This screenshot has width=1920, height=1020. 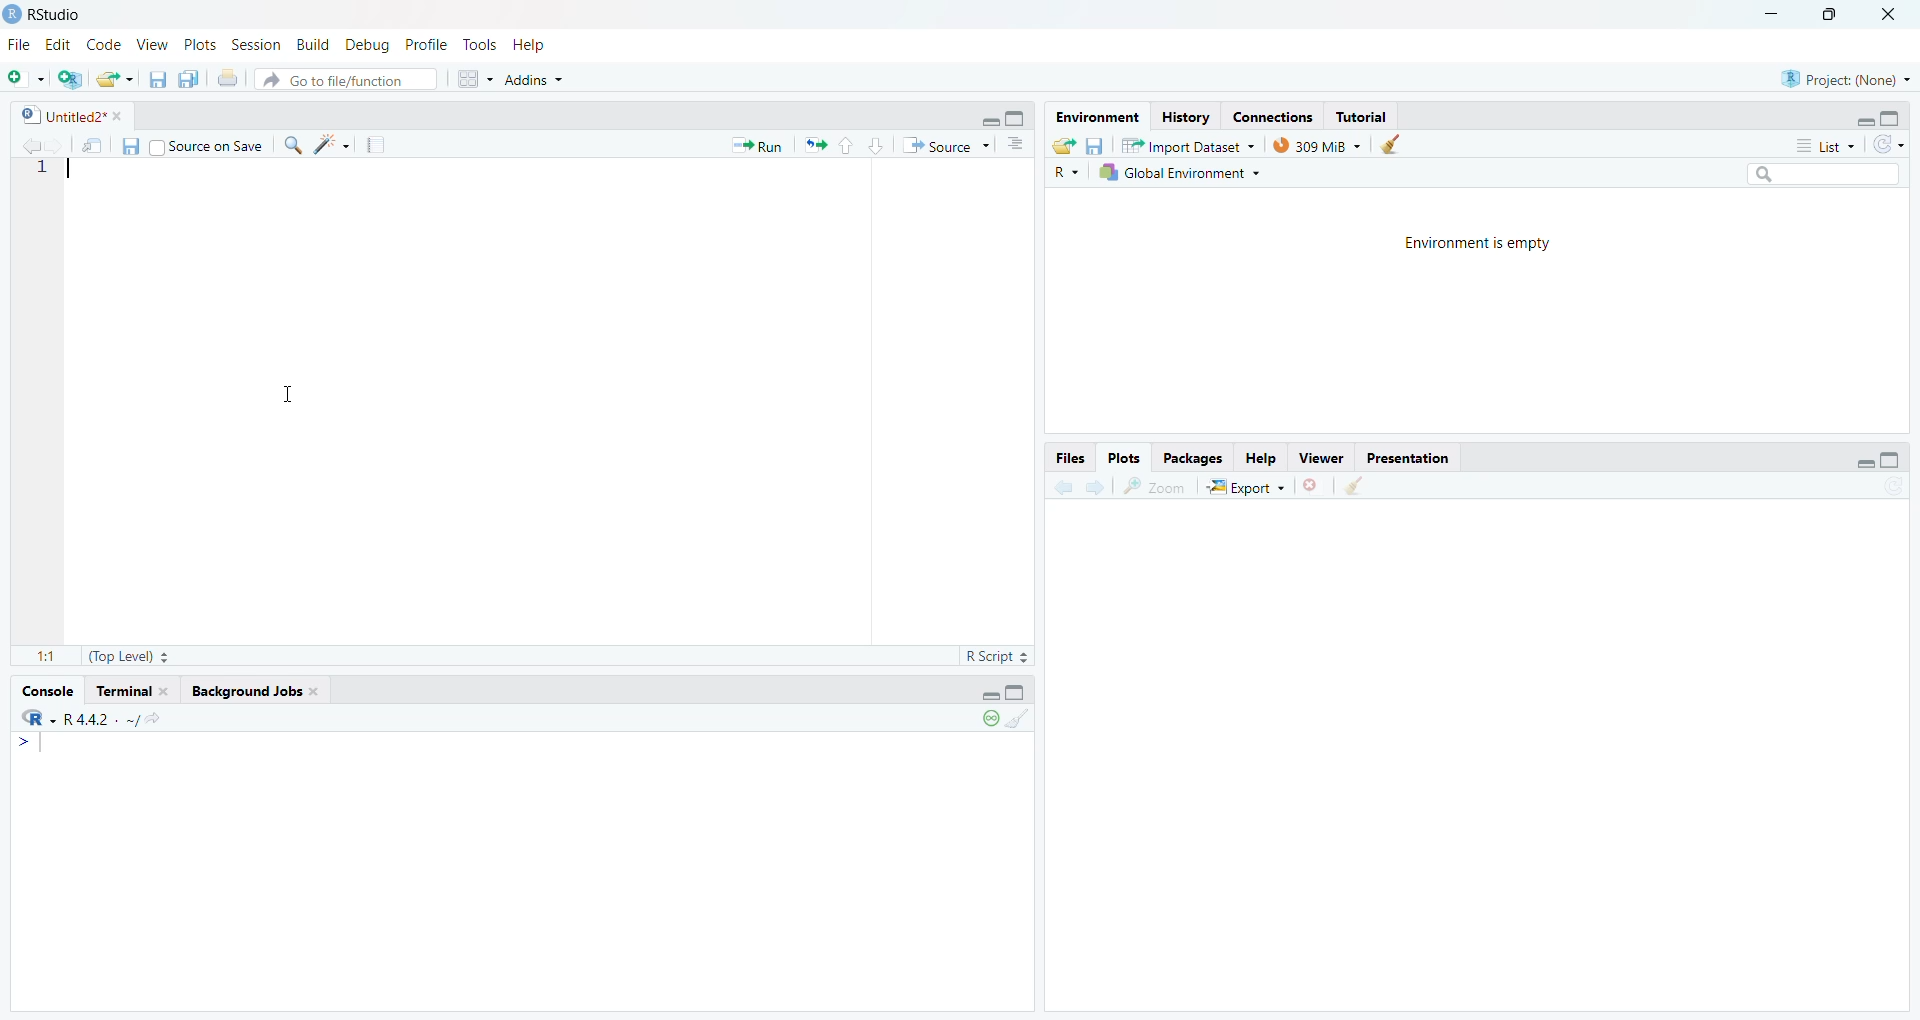 I want to click on maximise, so click(x=1898, y=117).